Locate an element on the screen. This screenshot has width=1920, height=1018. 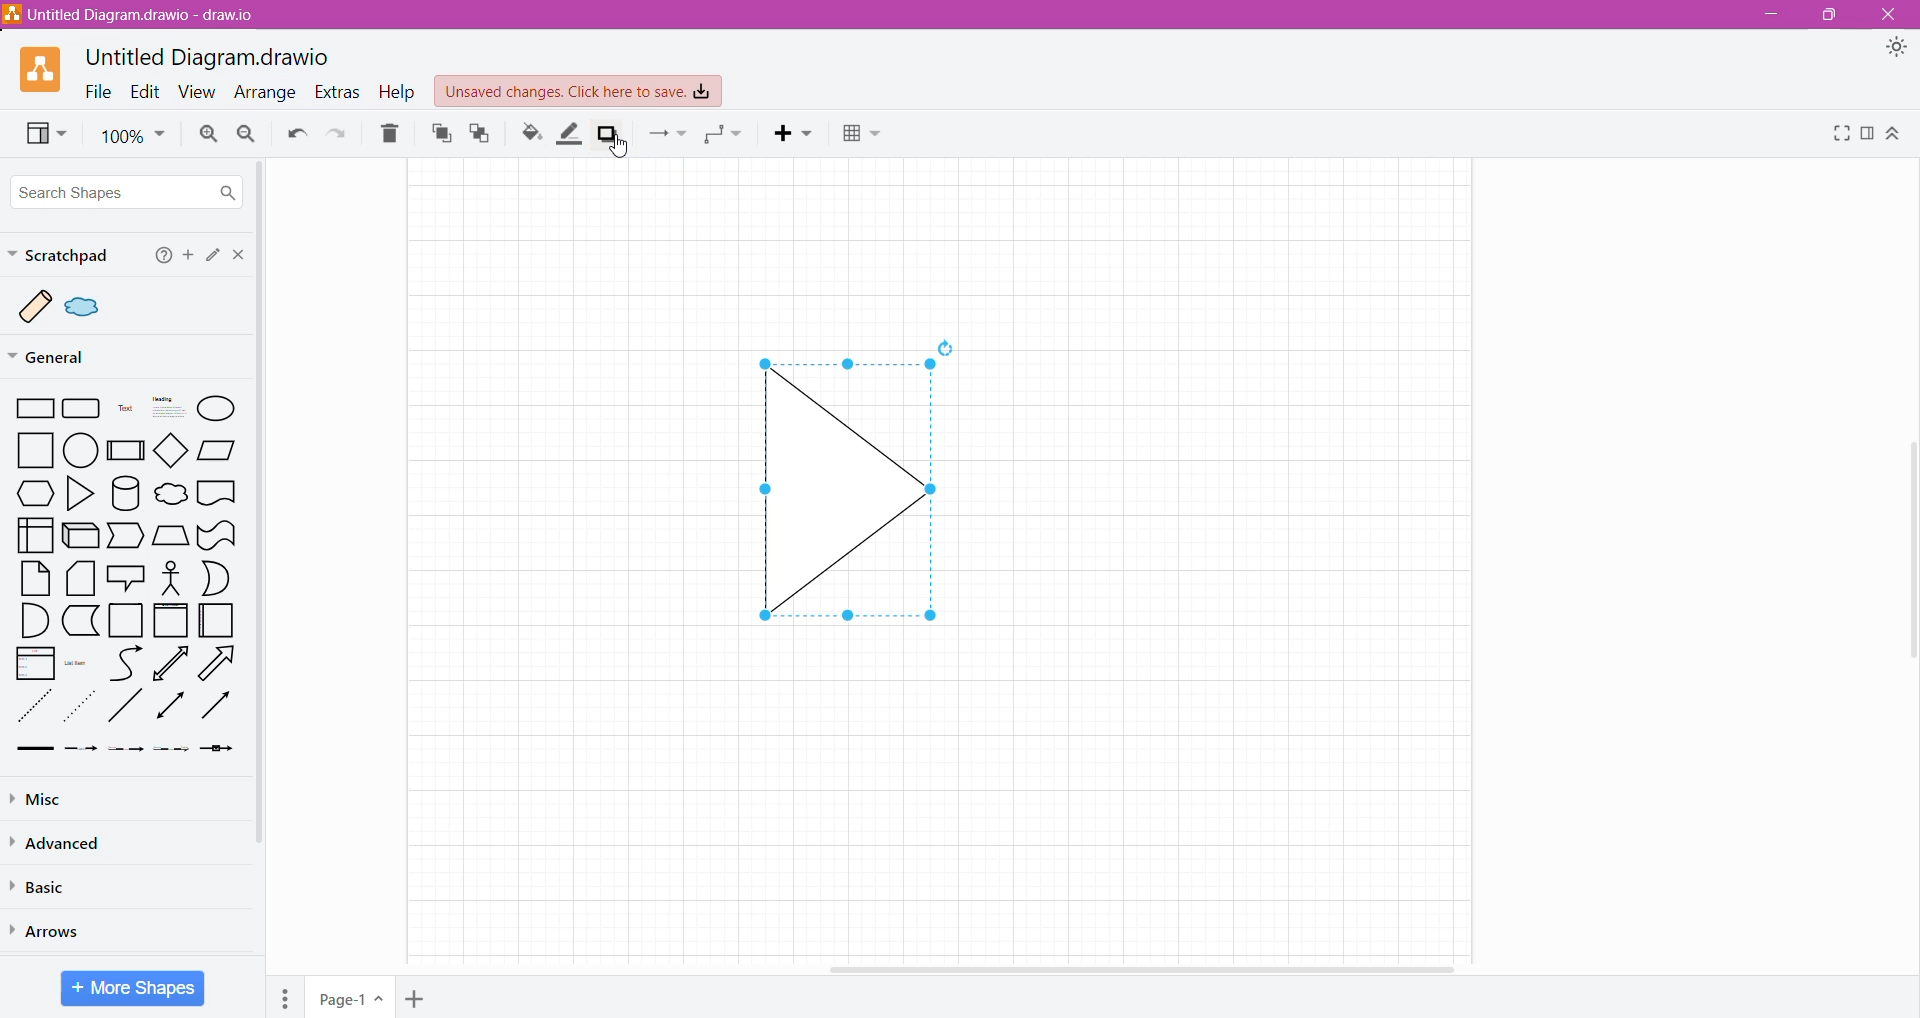
Basic is located at coordinates (43, 887).